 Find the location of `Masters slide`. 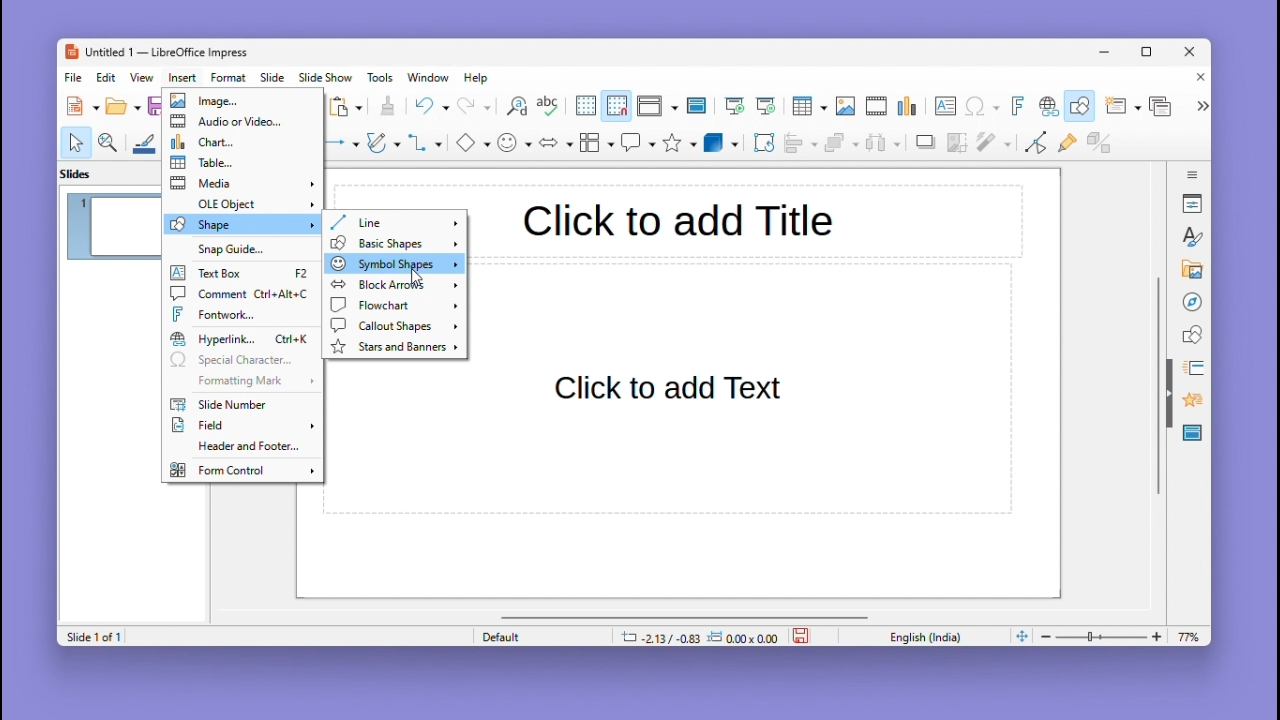

Masters slide is located at coordinates (1193, 434).